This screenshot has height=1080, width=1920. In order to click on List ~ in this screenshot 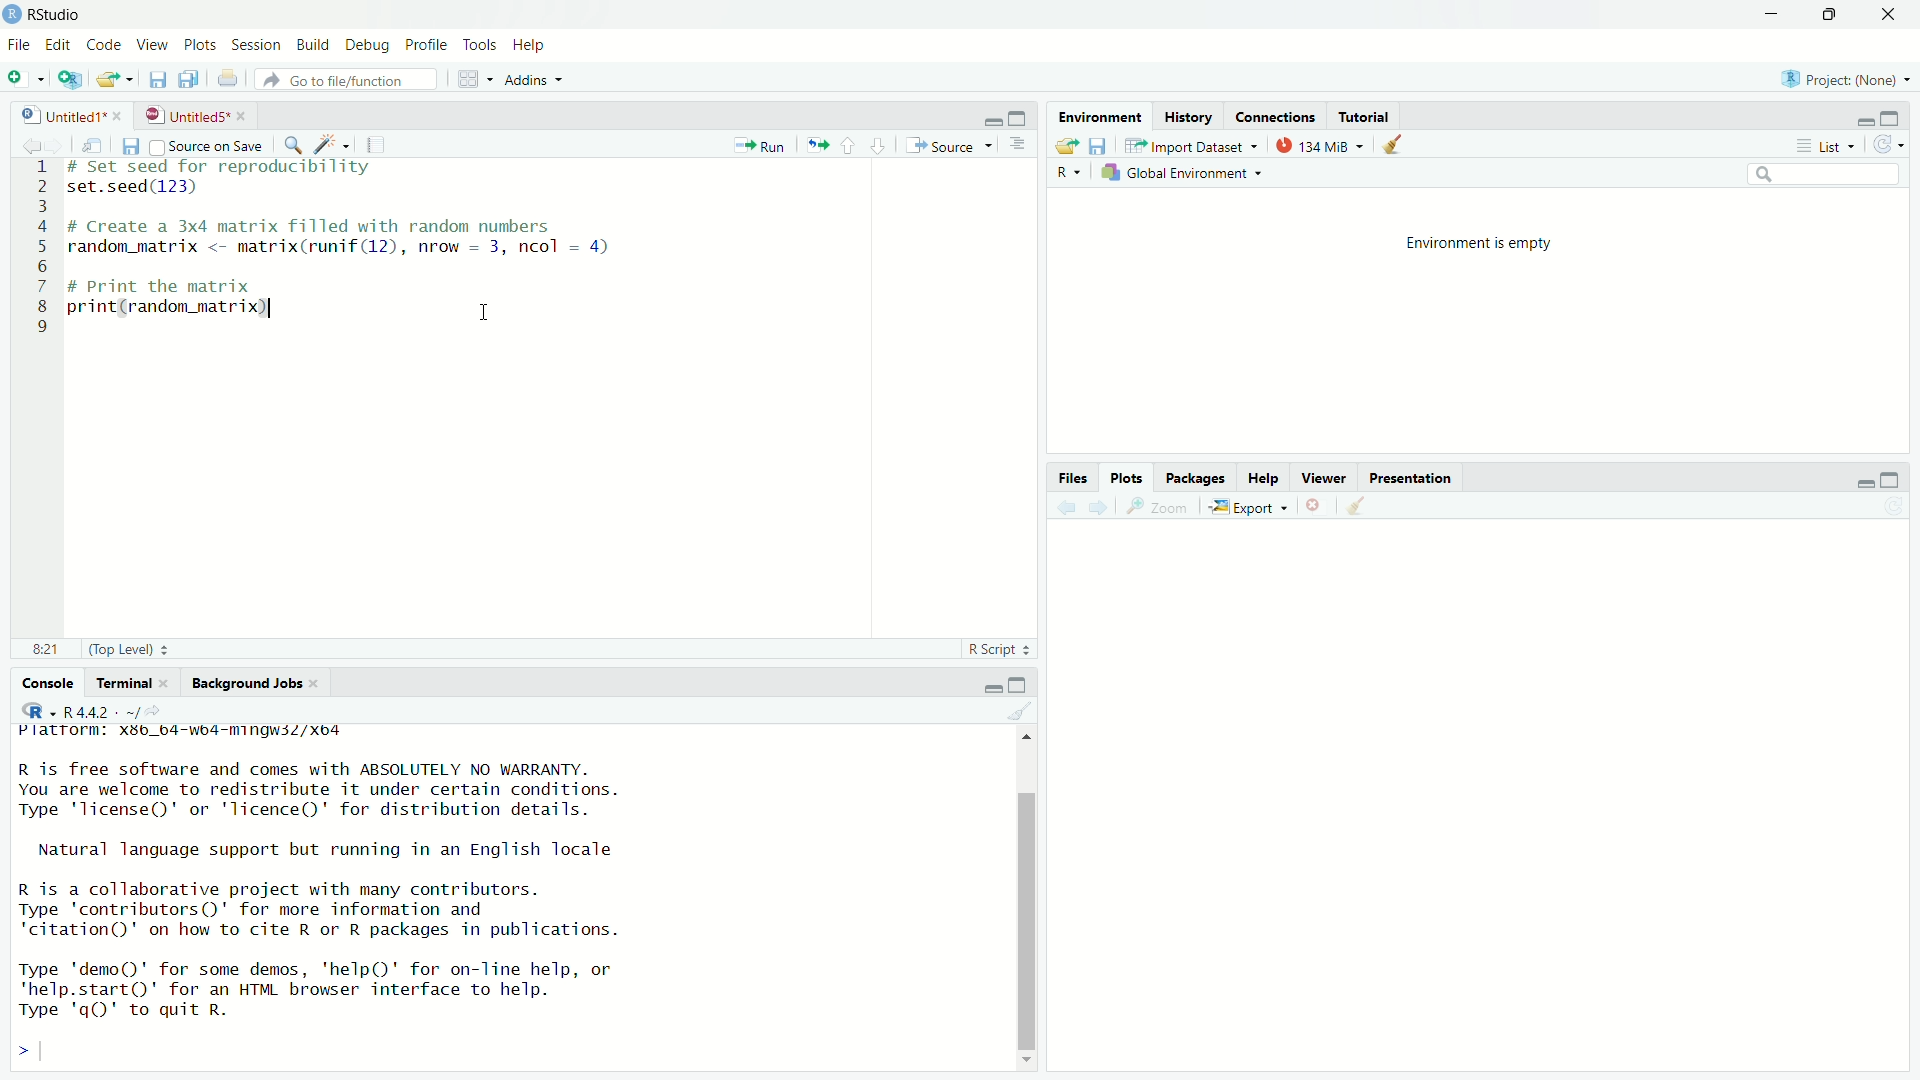, I will do `click(1822, 147)`.